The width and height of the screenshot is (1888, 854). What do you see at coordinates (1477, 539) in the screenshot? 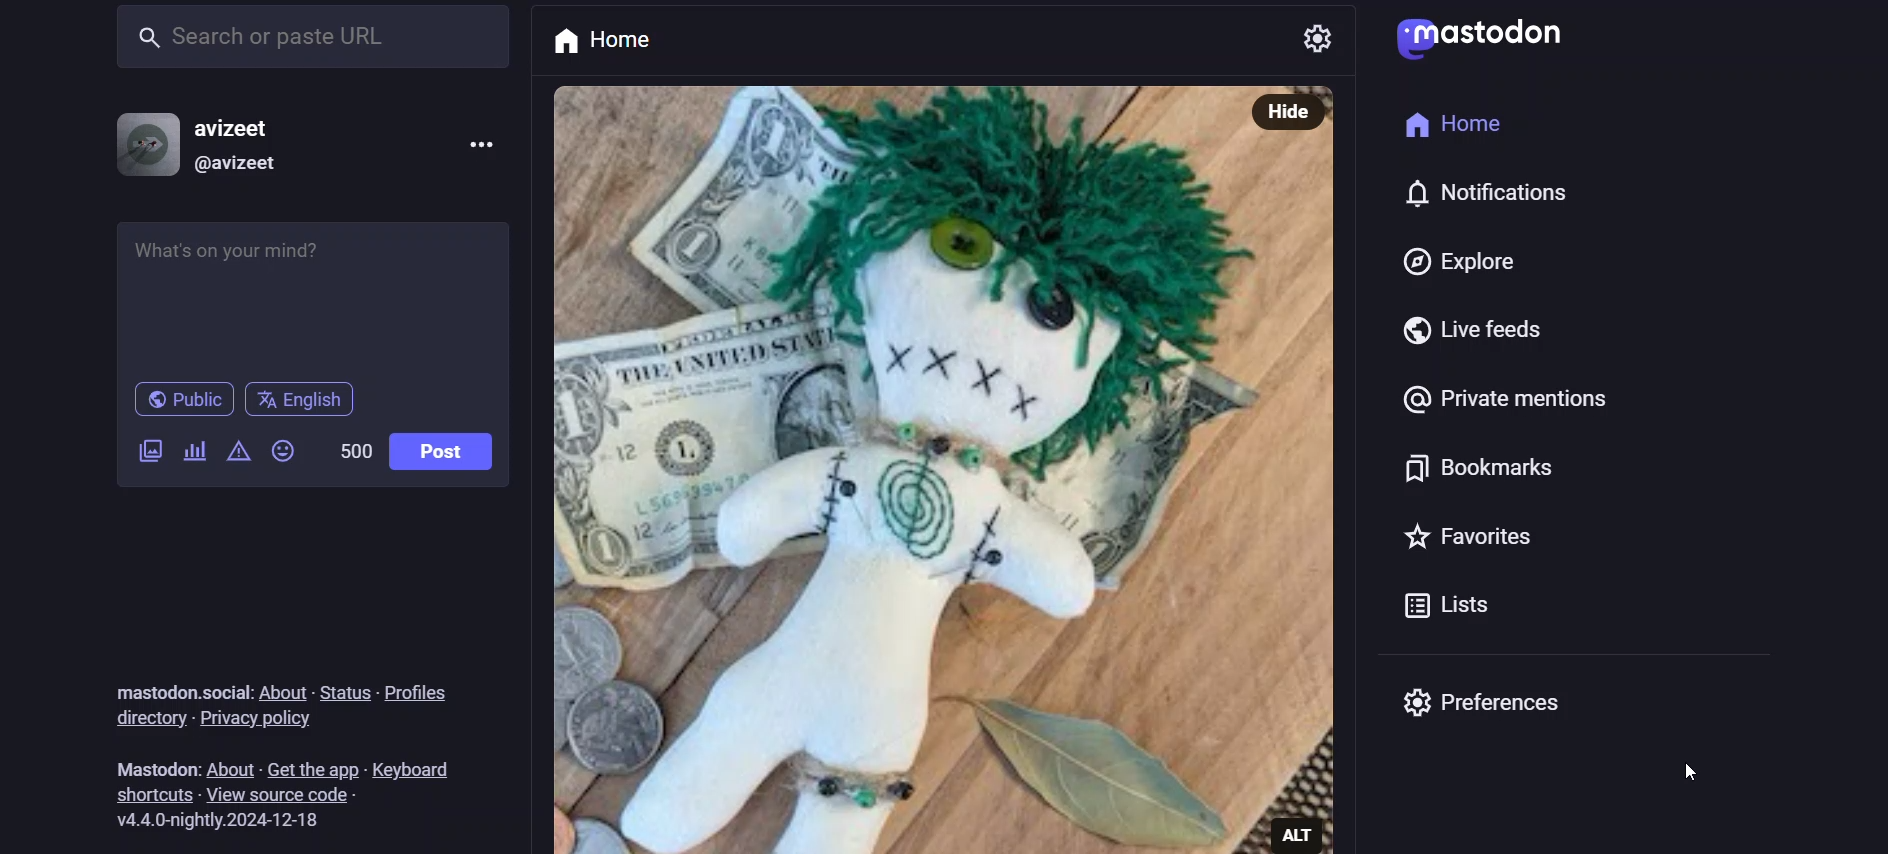
I see `favorites` at bounding box center [1477, 539].